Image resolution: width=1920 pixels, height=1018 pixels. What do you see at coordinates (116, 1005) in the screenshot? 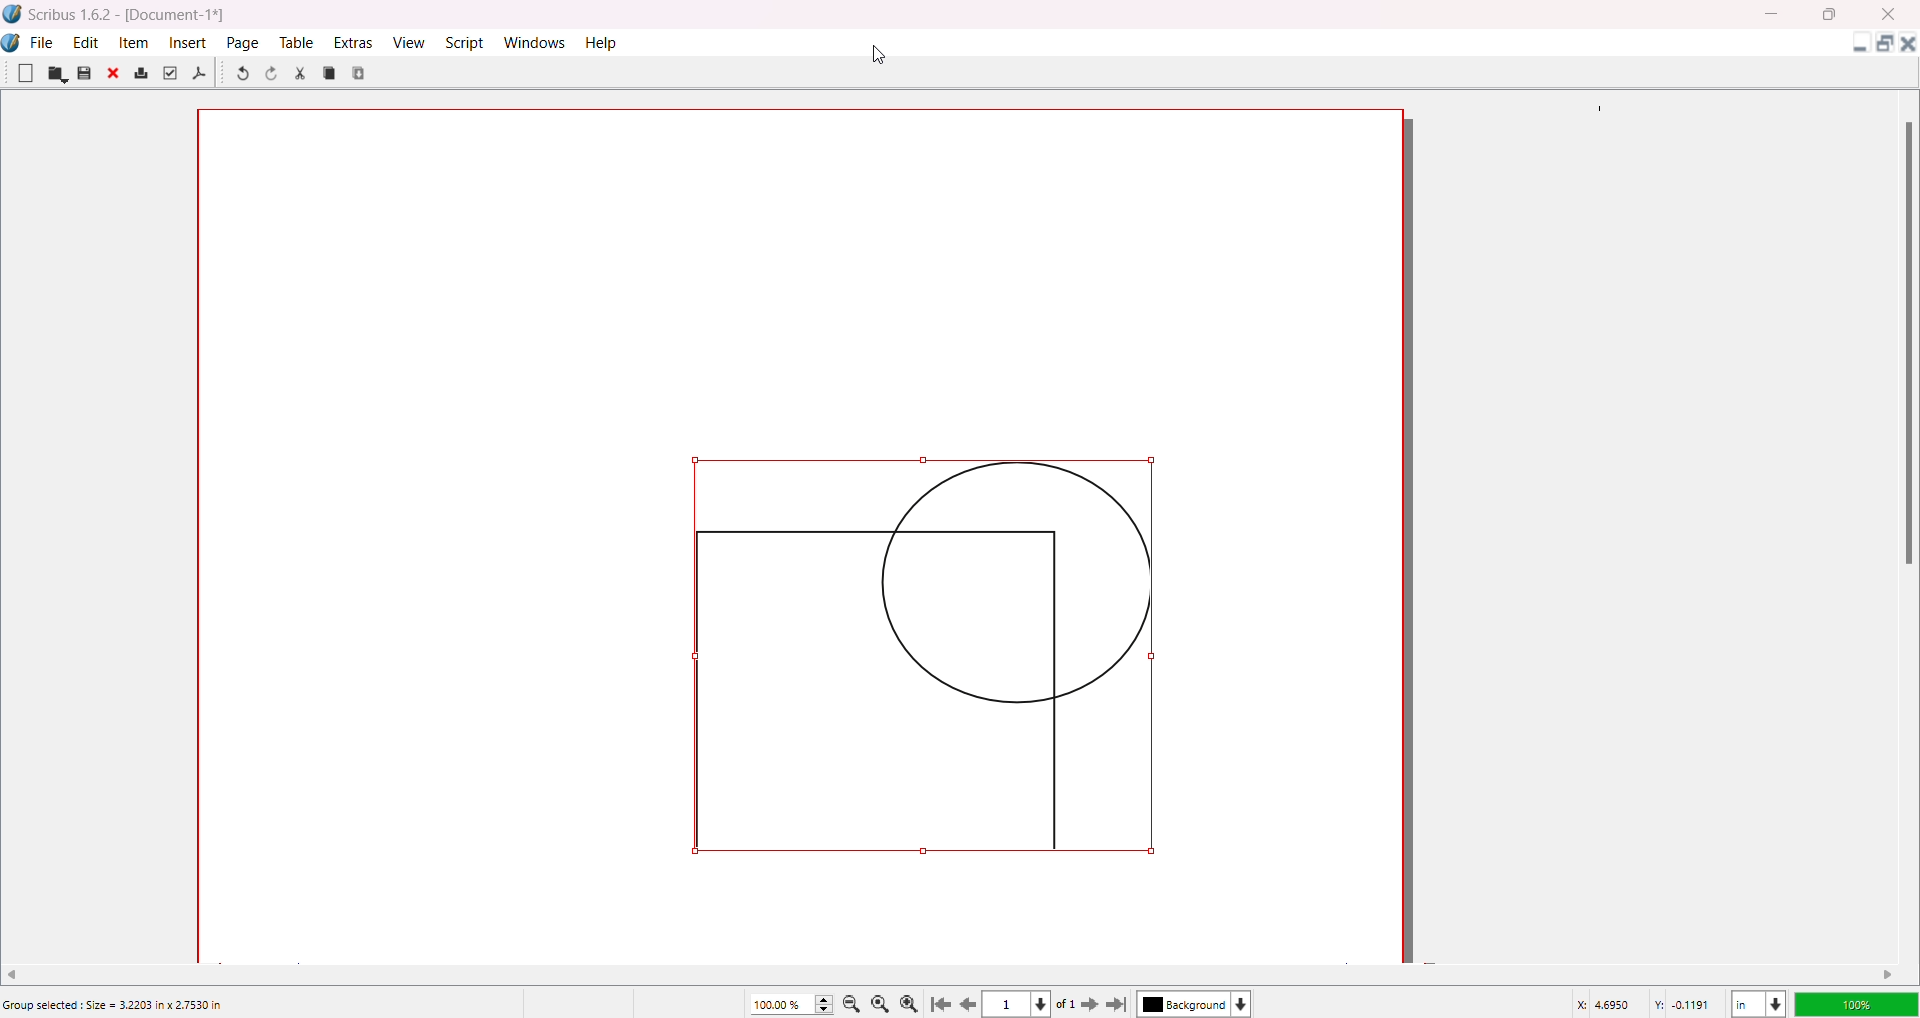
I see `Group selected: Size = 3.2203 in x 2.7530 in` at bounding box center [116, 1005].